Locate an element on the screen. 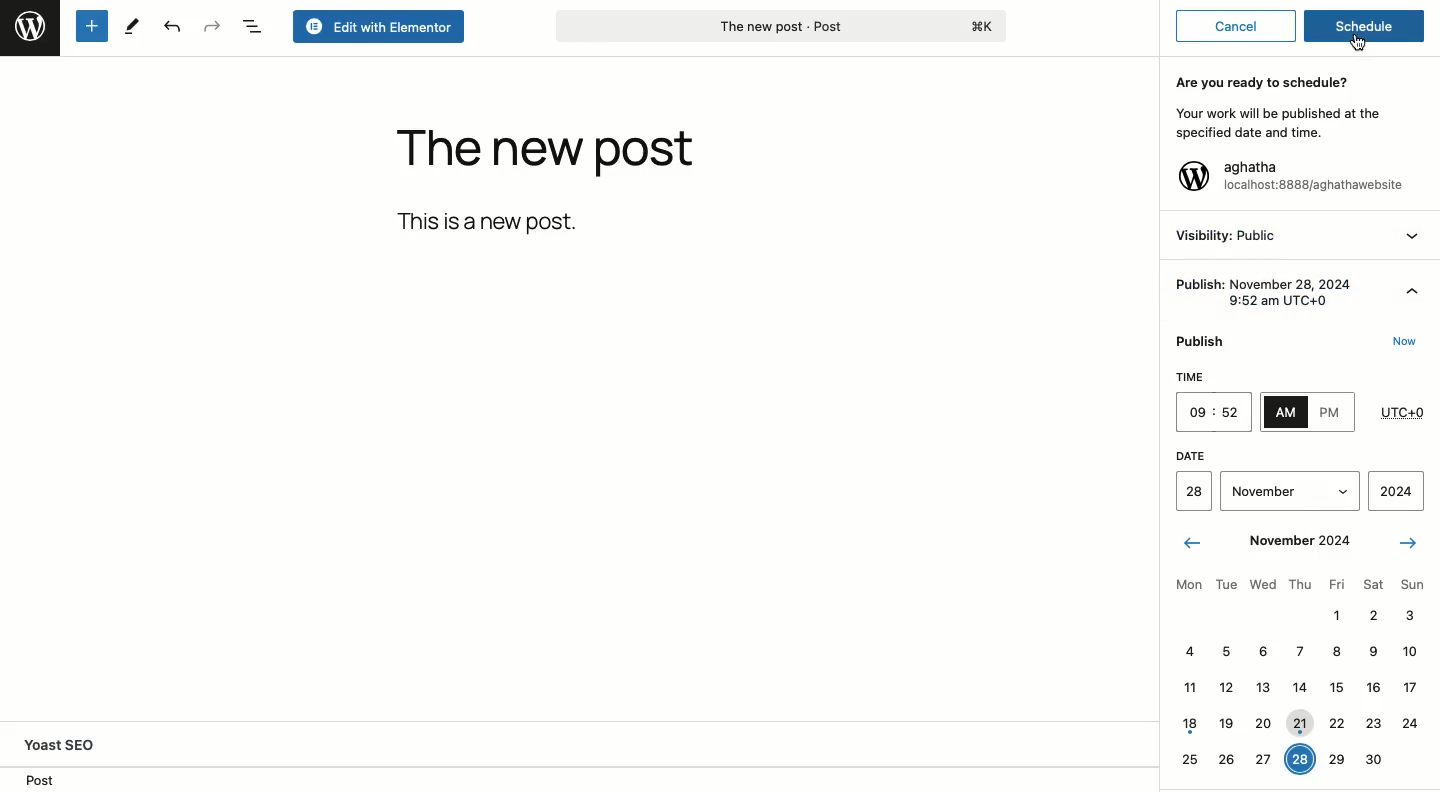  20 is located at coordinates (1265, 724).